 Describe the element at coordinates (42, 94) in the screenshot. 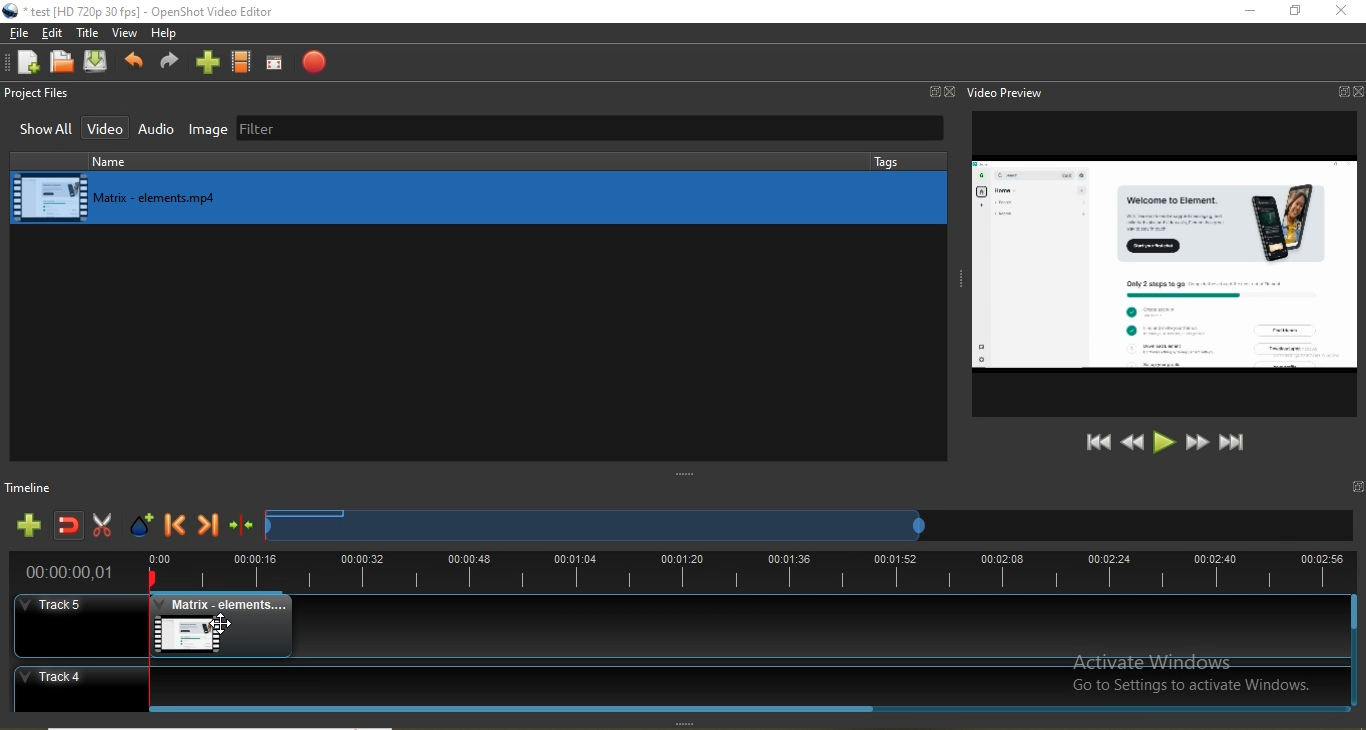

I see `Project files` at that location.